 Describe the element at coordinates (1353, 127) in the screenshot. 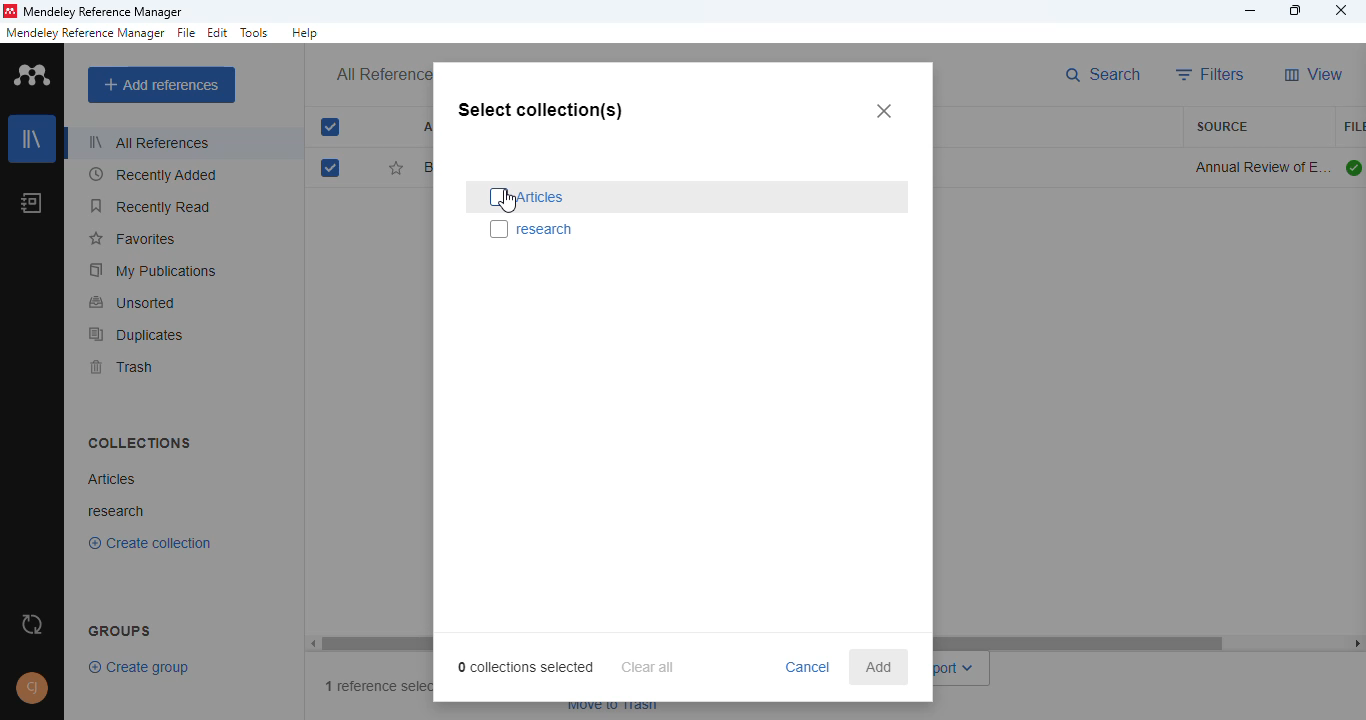

I see `file` at that location.